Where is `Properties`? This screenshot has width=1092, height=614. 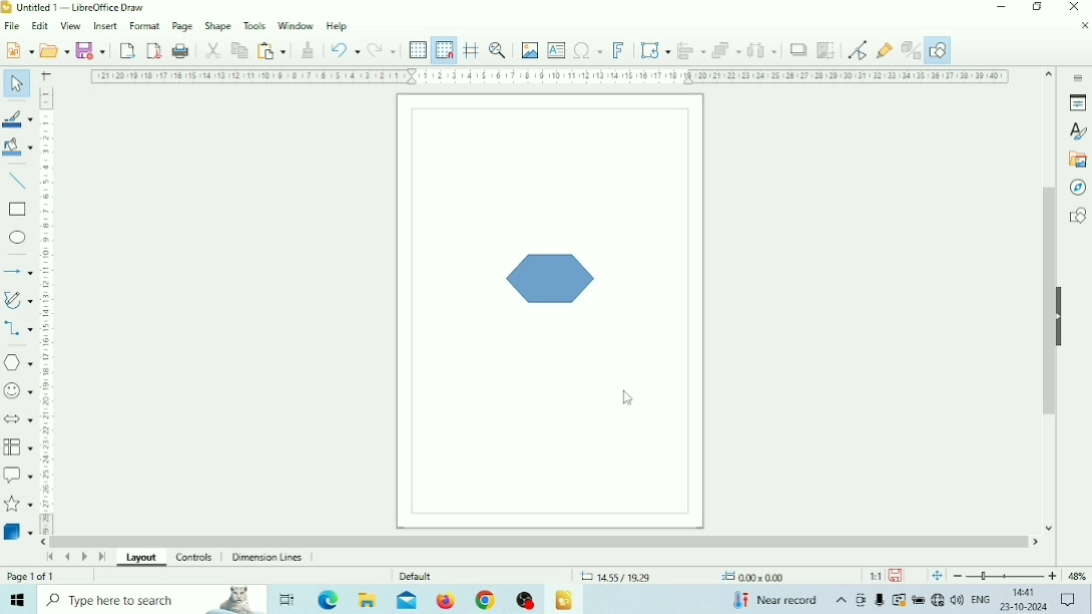 Properties is located at coordinates (1078, 103).